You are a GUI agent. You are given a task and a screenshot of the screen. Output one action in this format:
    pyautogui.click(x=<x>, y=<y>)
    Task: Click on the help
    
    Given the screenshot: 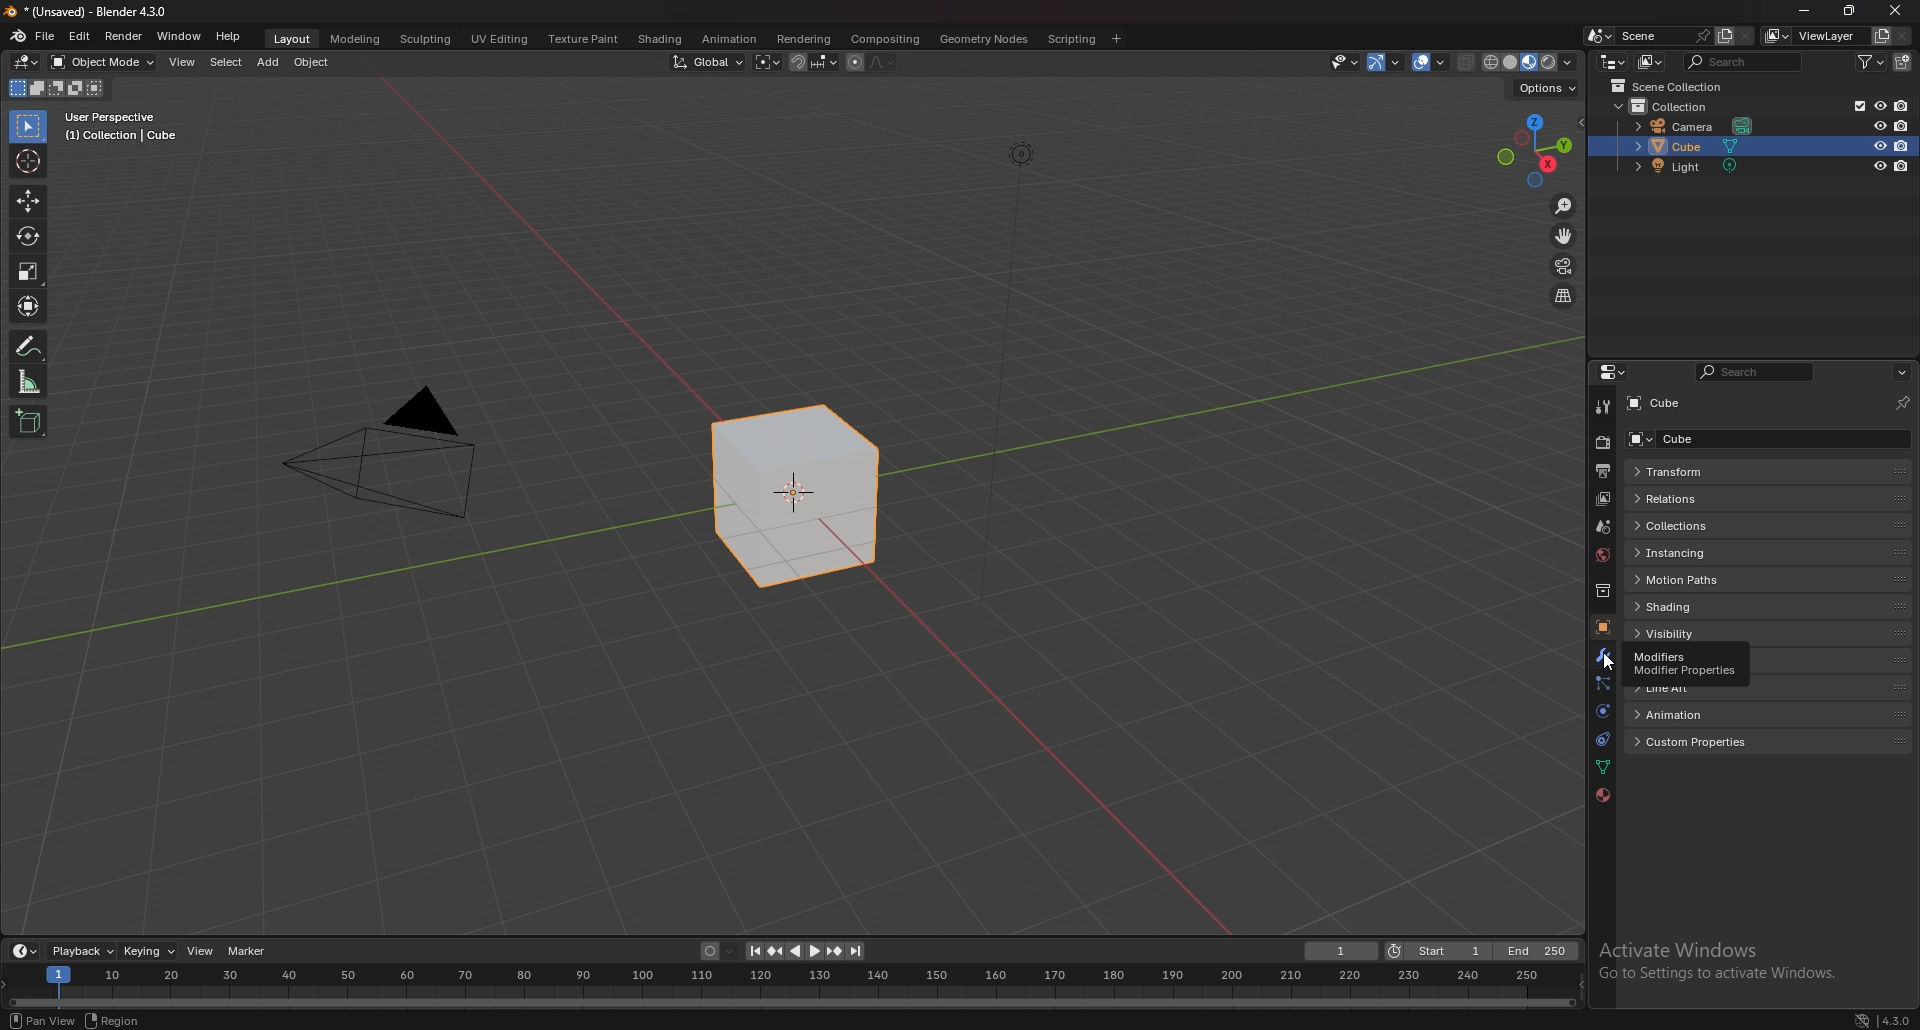 What is the action you would take?
    pyautogui.click(x=228, y=36)
    